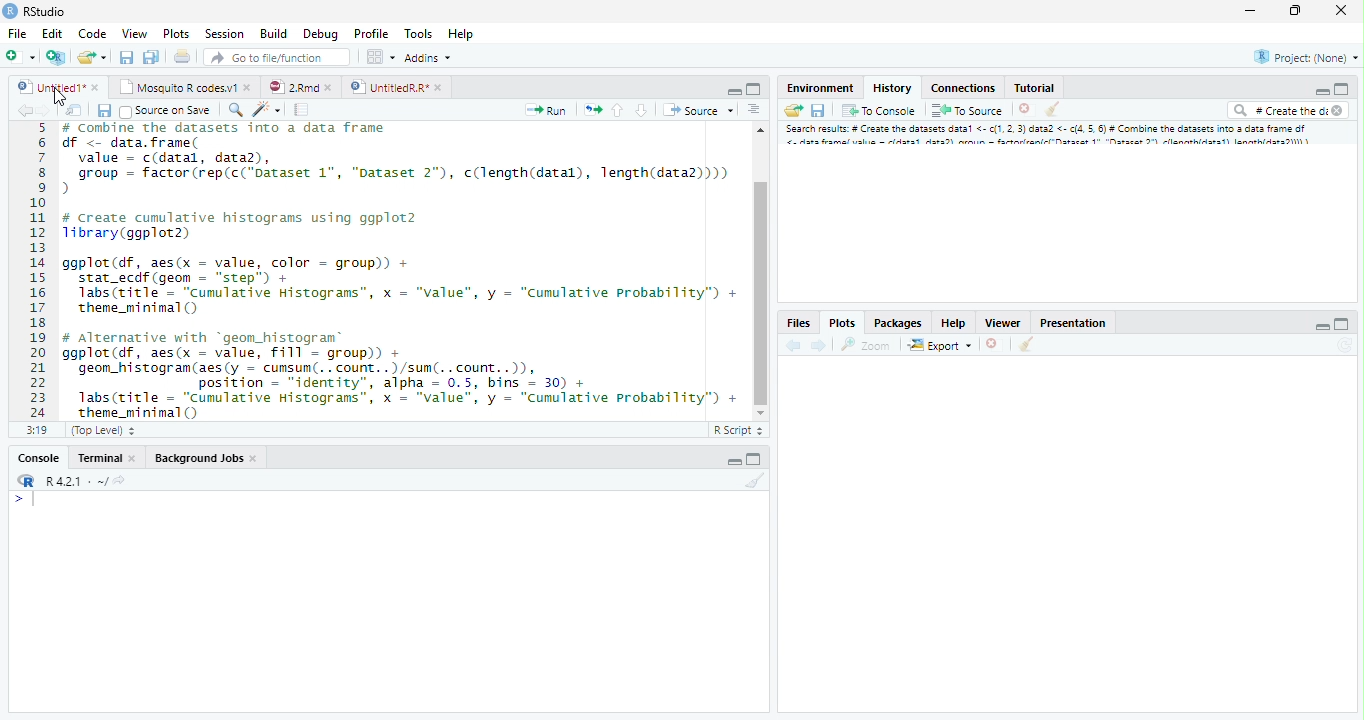  Describe the element at coordinates (992, 342) in the screenshot. I see `Delete ` at that location.